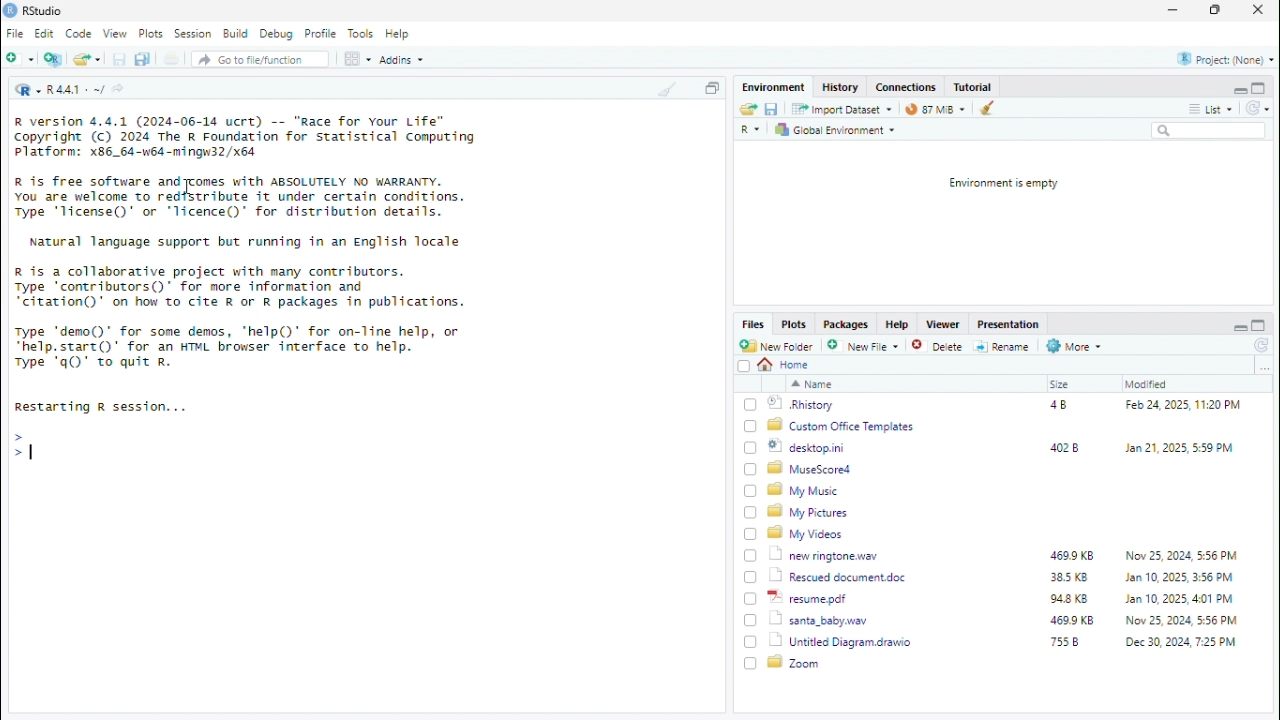 This screenshot has height=720, width=1280. Describe the element at coordinates (1008, 619) in the screenshot. I see `santa_baby.wav 469.9KB Now 25,2024, 5:56 PM` at that location.